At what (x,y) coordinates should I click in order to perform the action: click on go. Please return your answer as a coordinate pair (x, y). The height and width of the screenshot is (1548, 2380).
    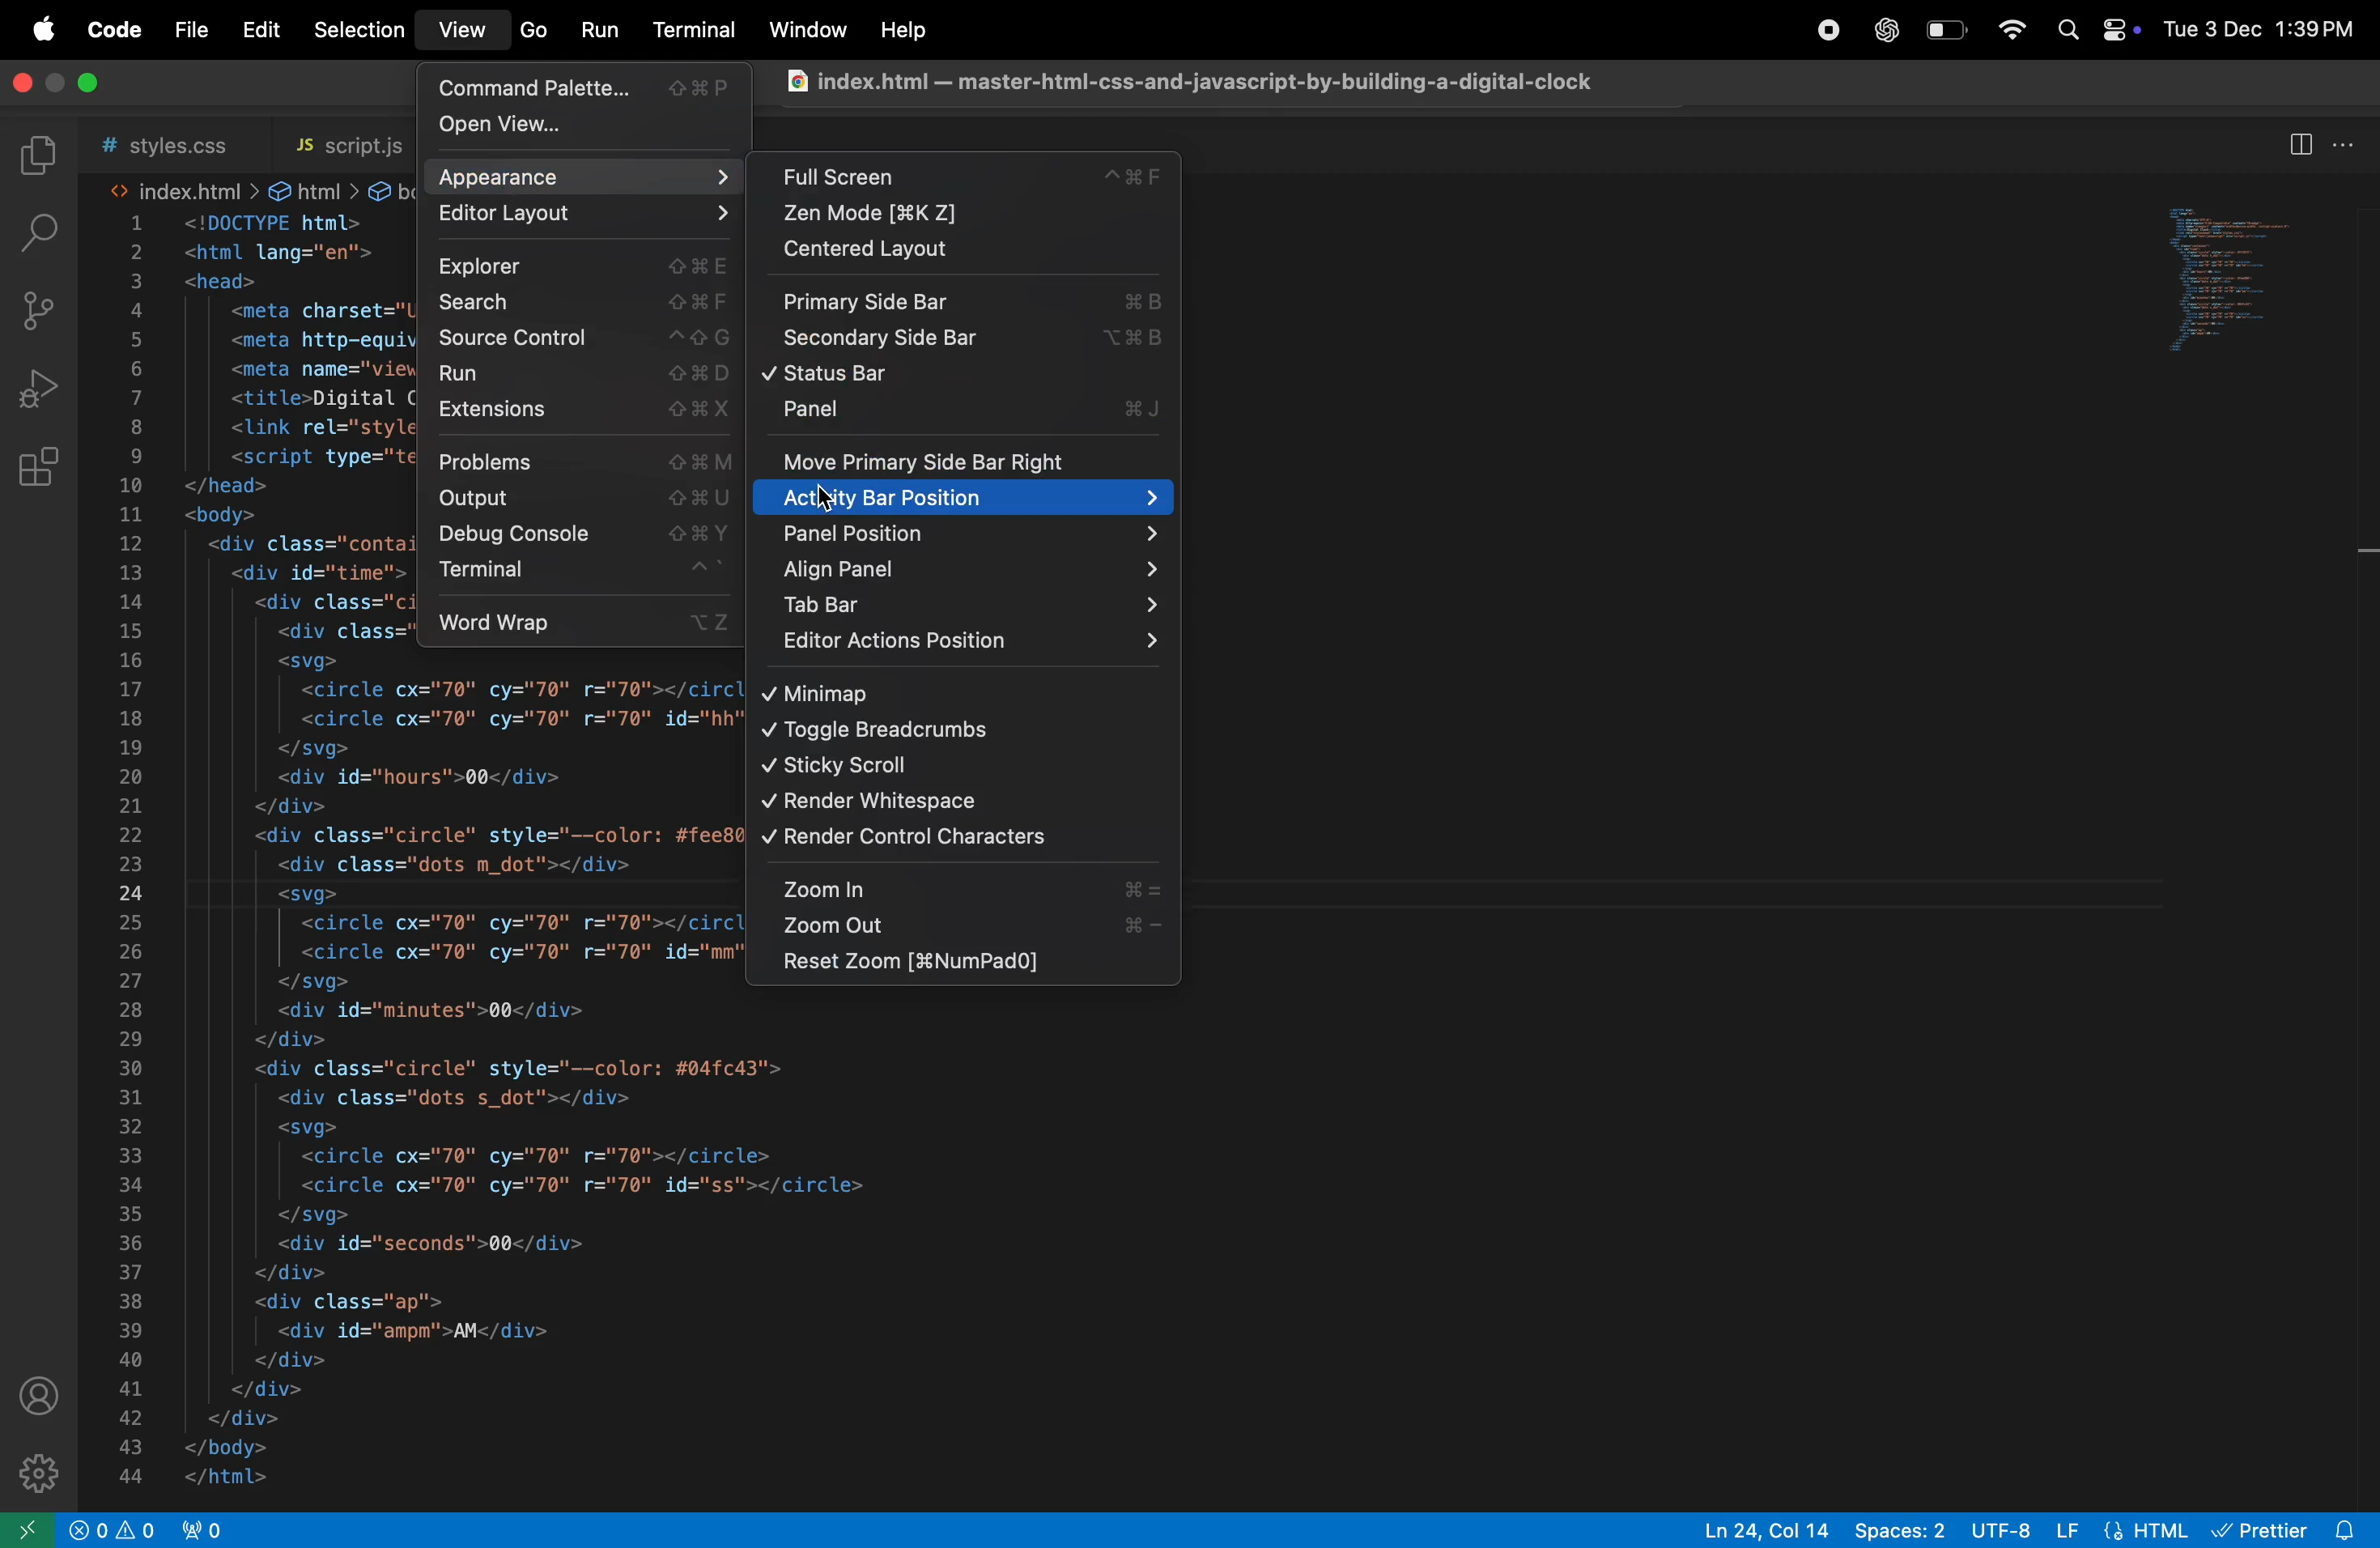
    Looking at the image, I should click on (533, 33).